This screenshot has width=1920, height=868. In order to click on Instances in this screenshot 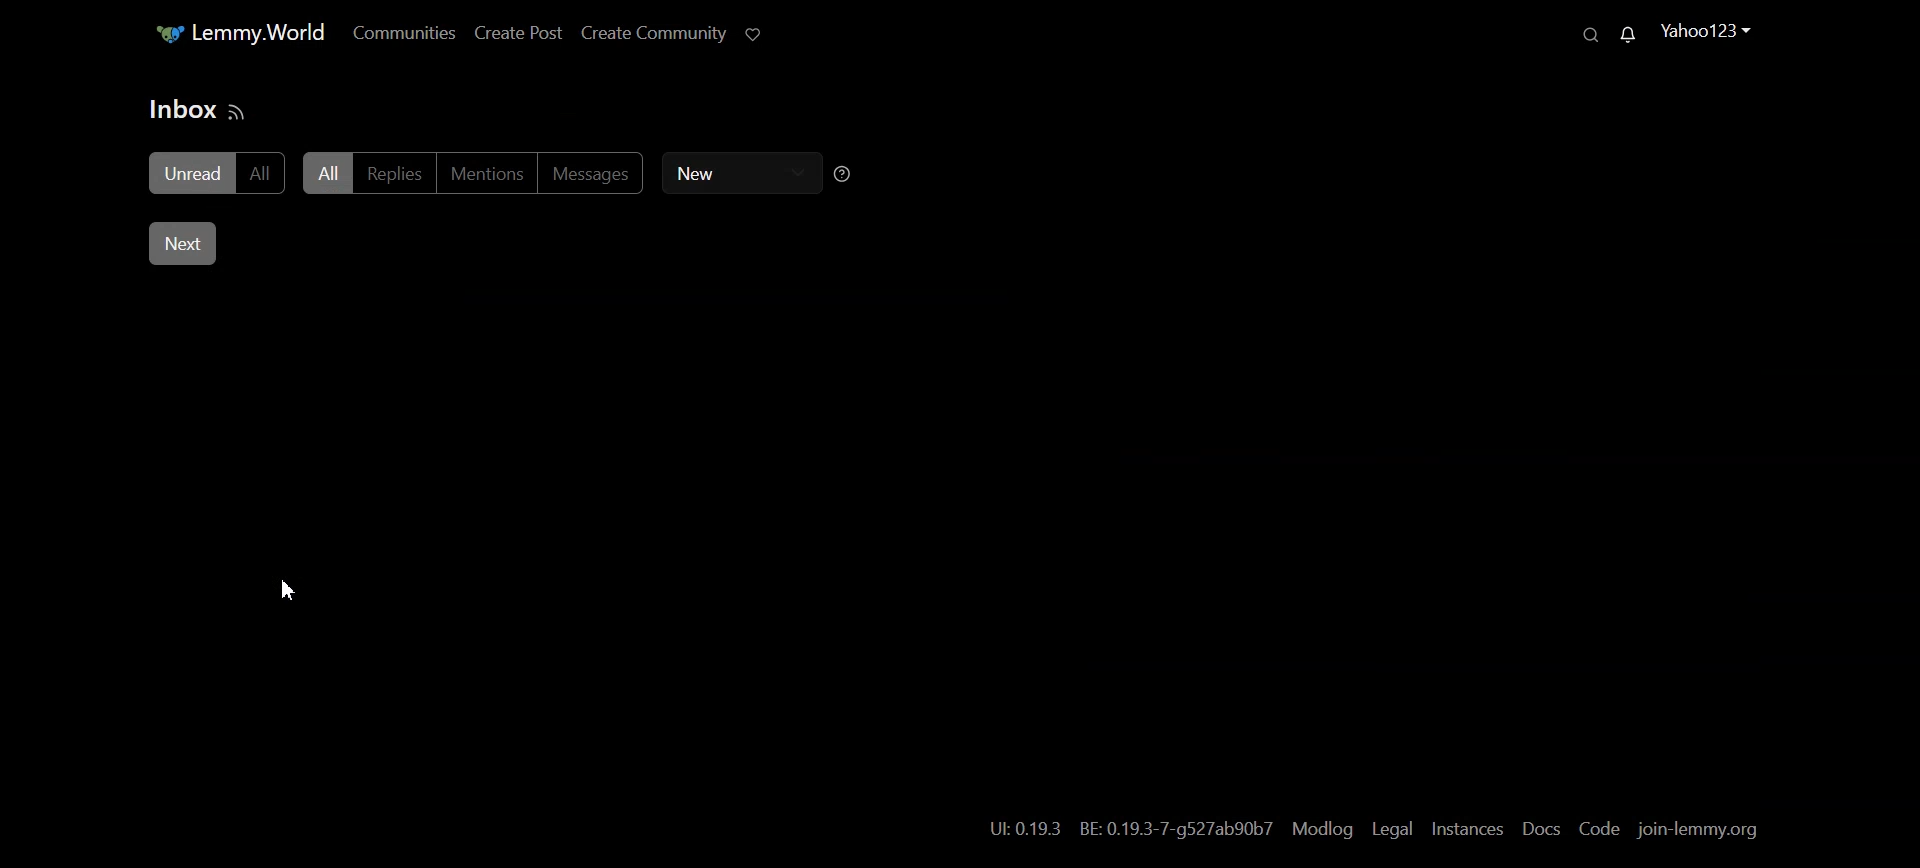, I will do `click(1468, 830)`.